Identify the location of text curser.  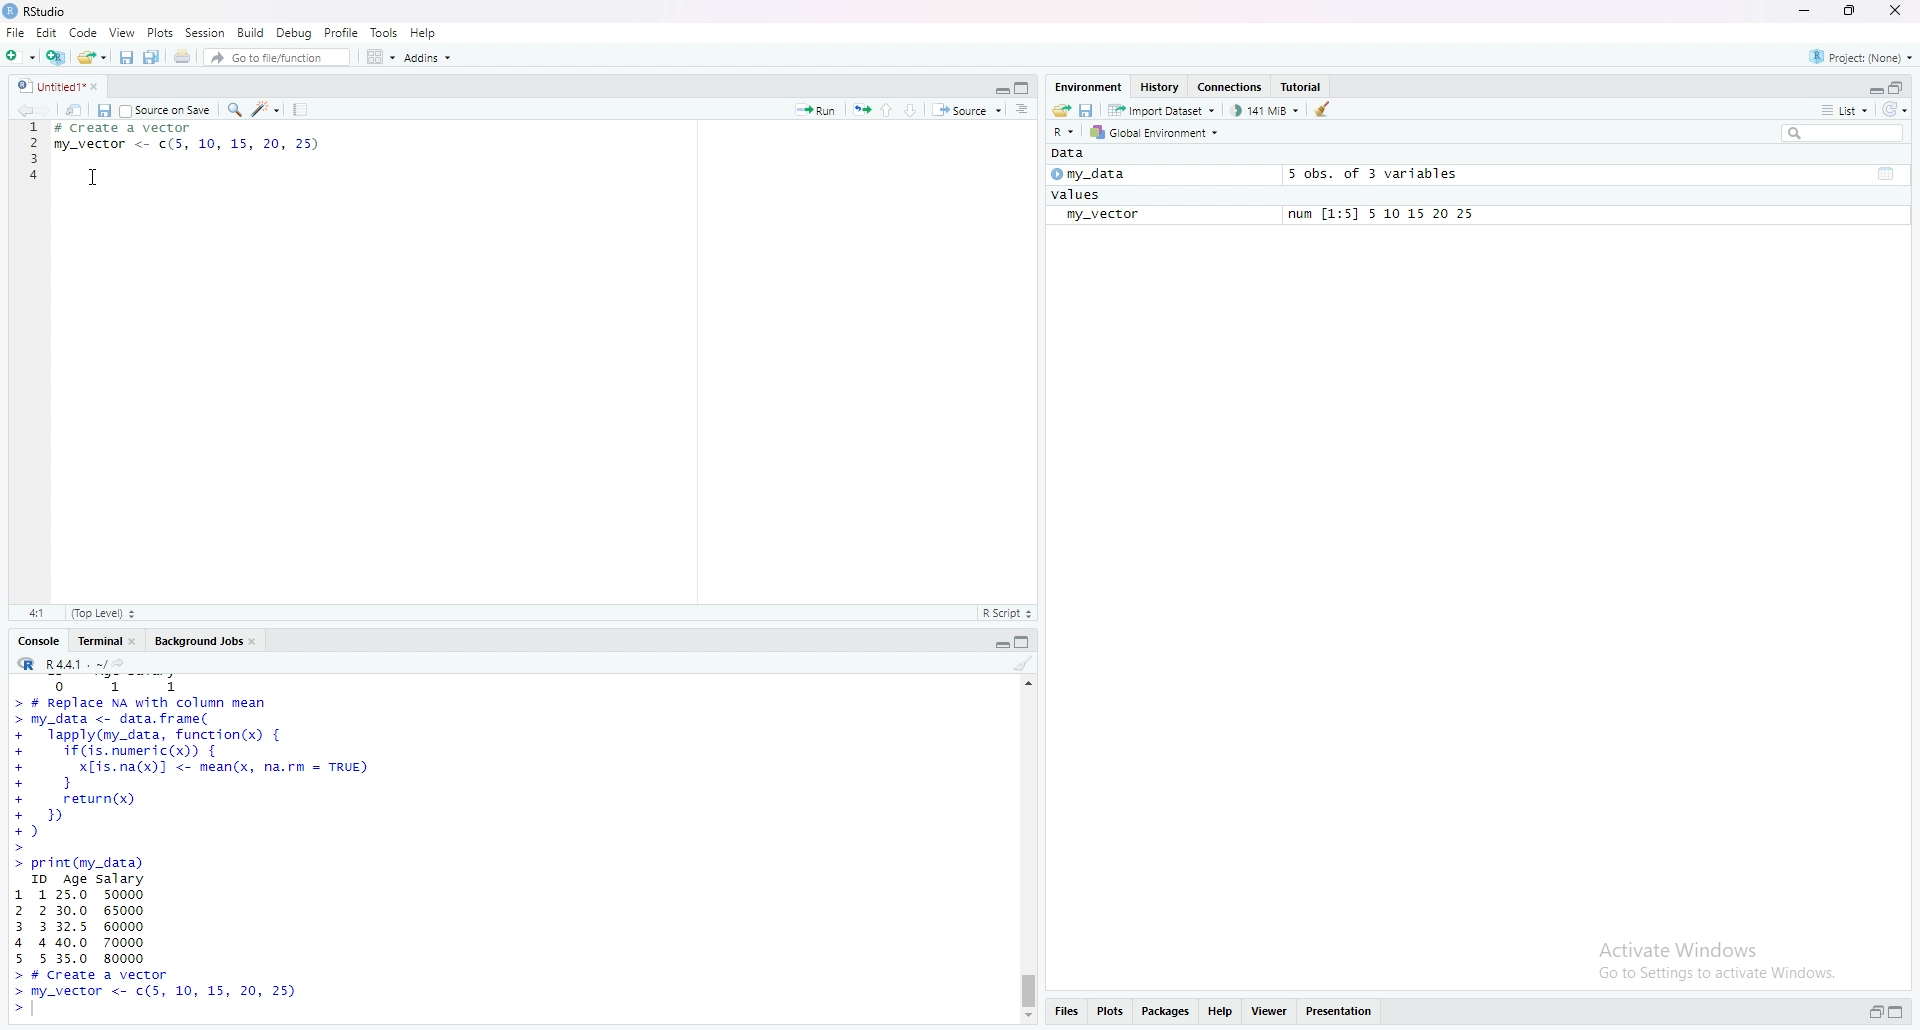
(39, 1010).